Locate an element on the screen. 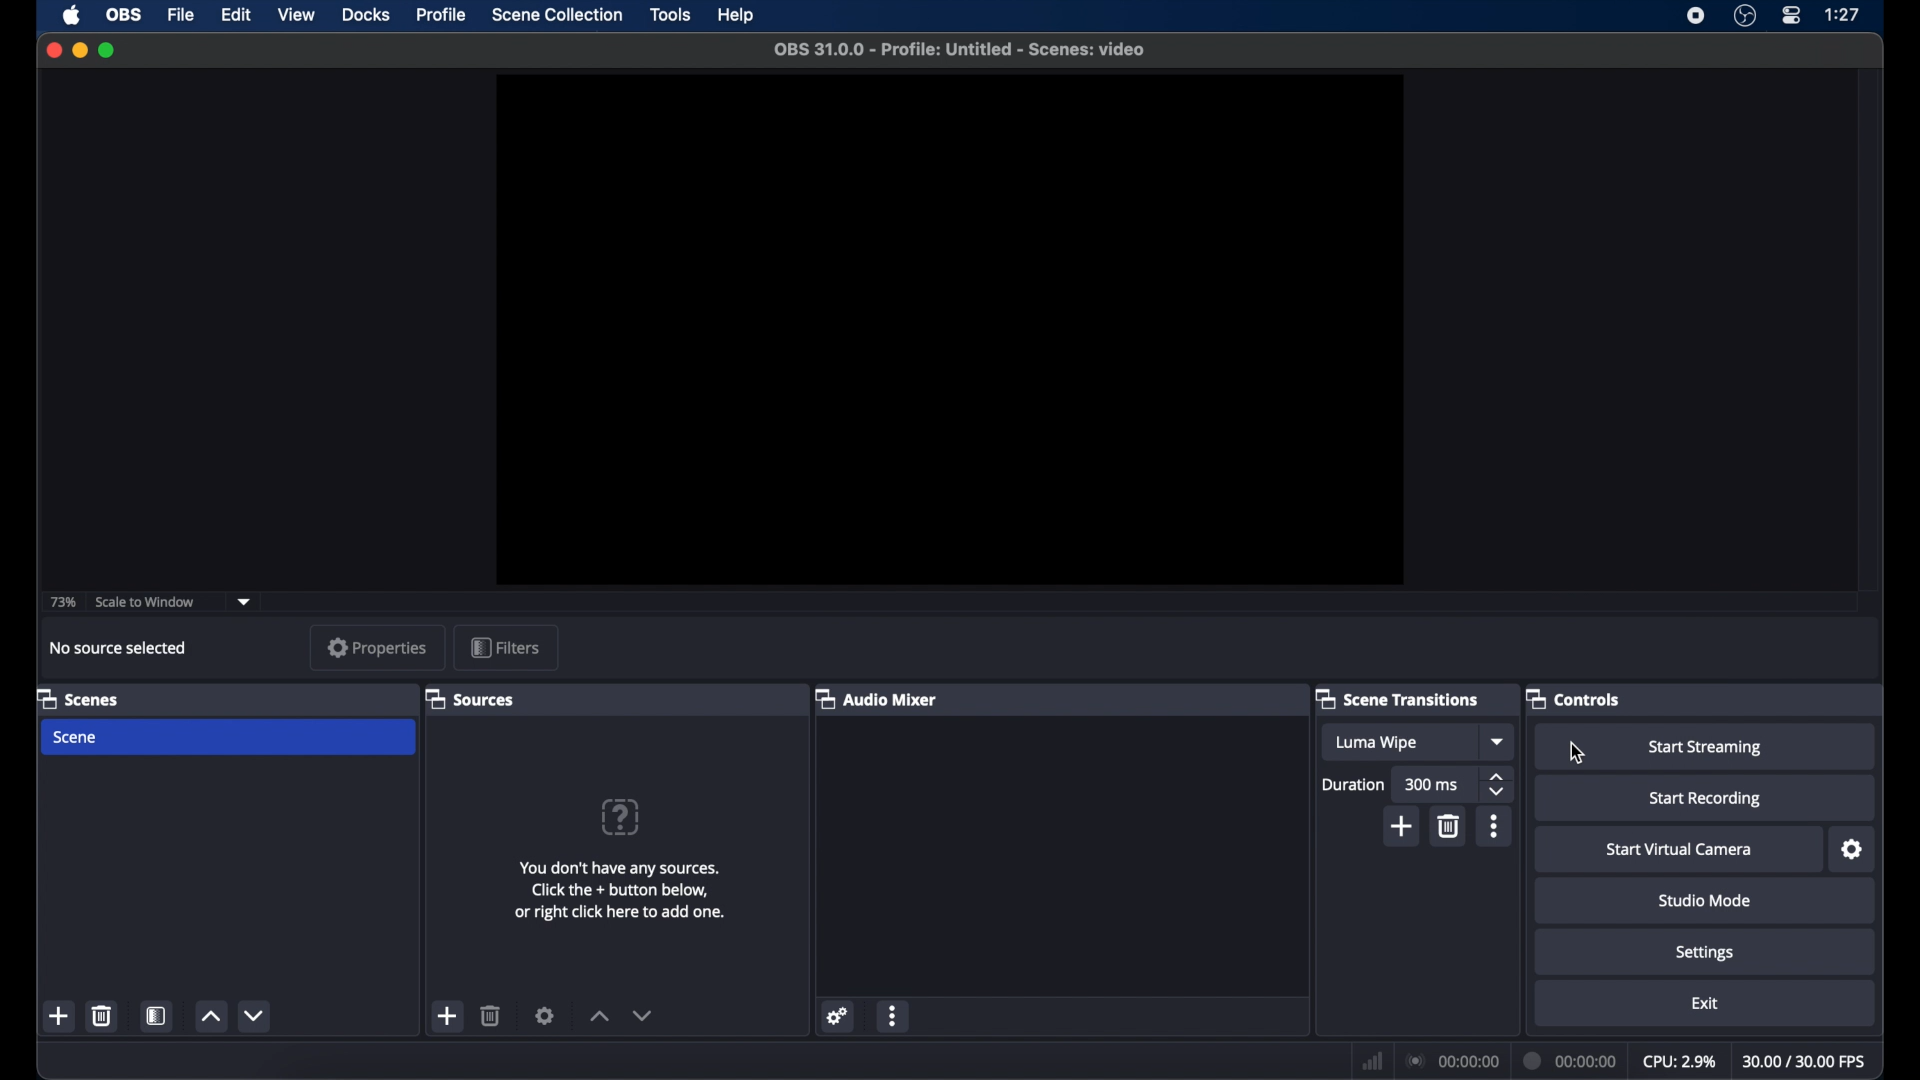  filters is located at coordinates (504, 647).